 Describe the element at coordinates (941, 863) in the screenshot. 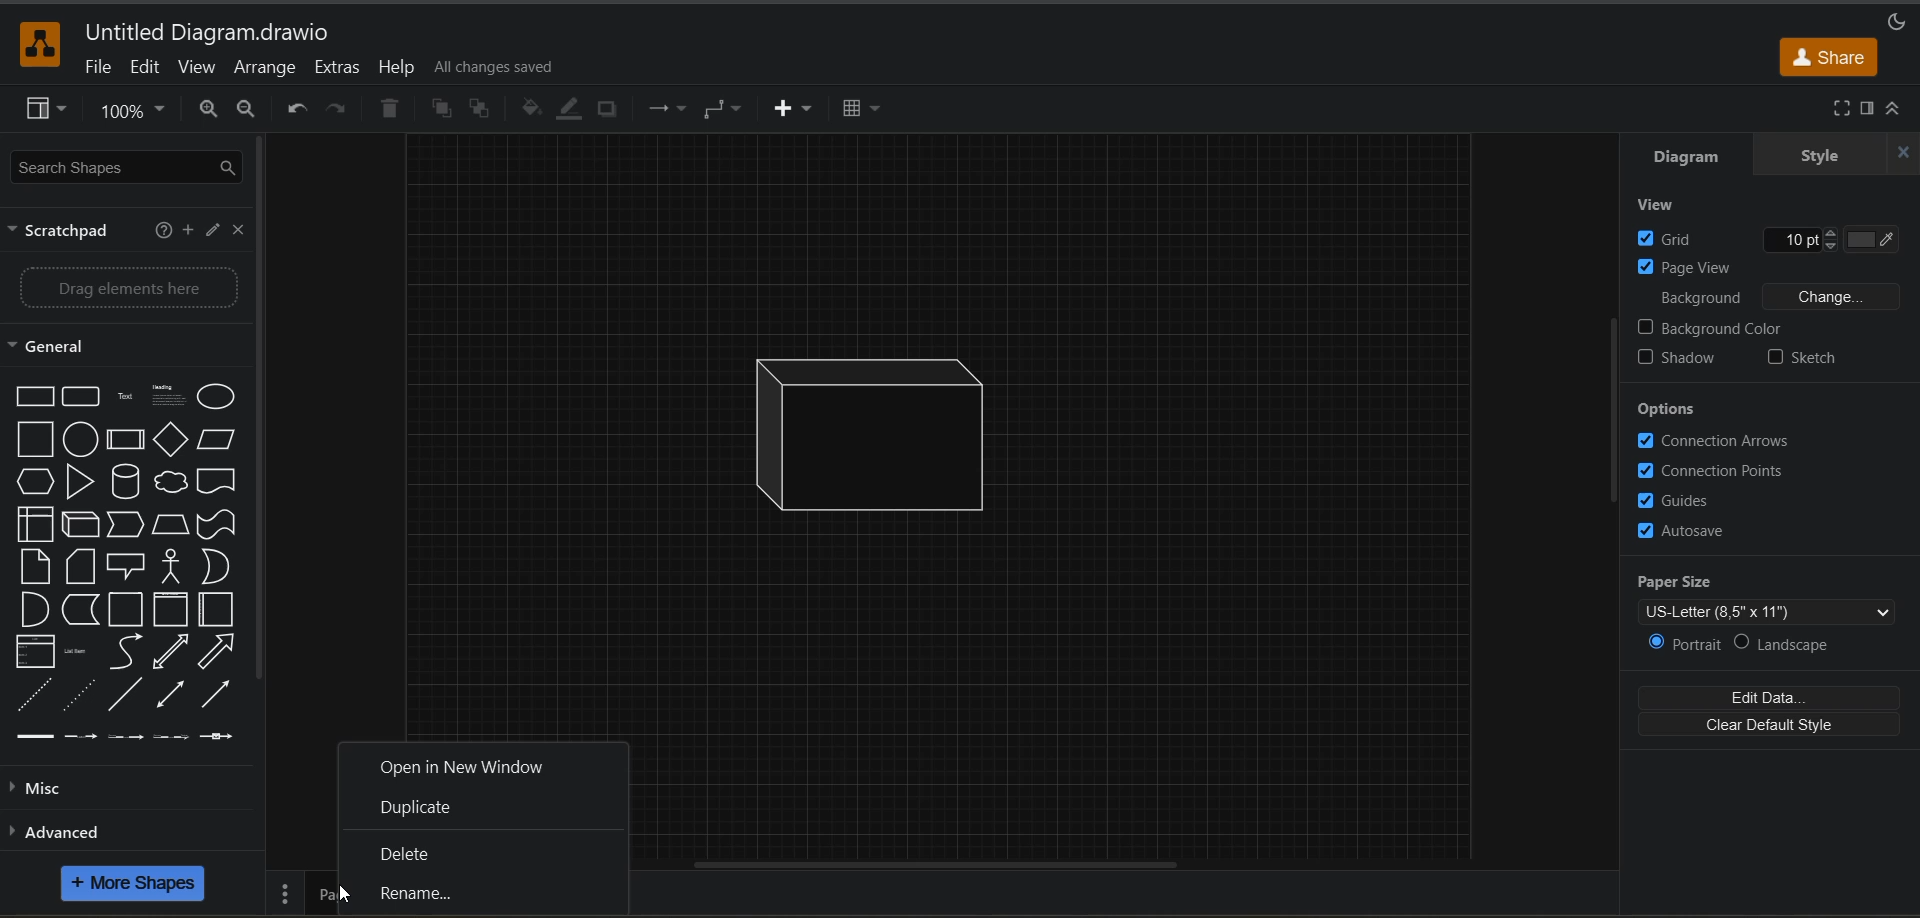

I see `horizontal scroll bar` at that location.